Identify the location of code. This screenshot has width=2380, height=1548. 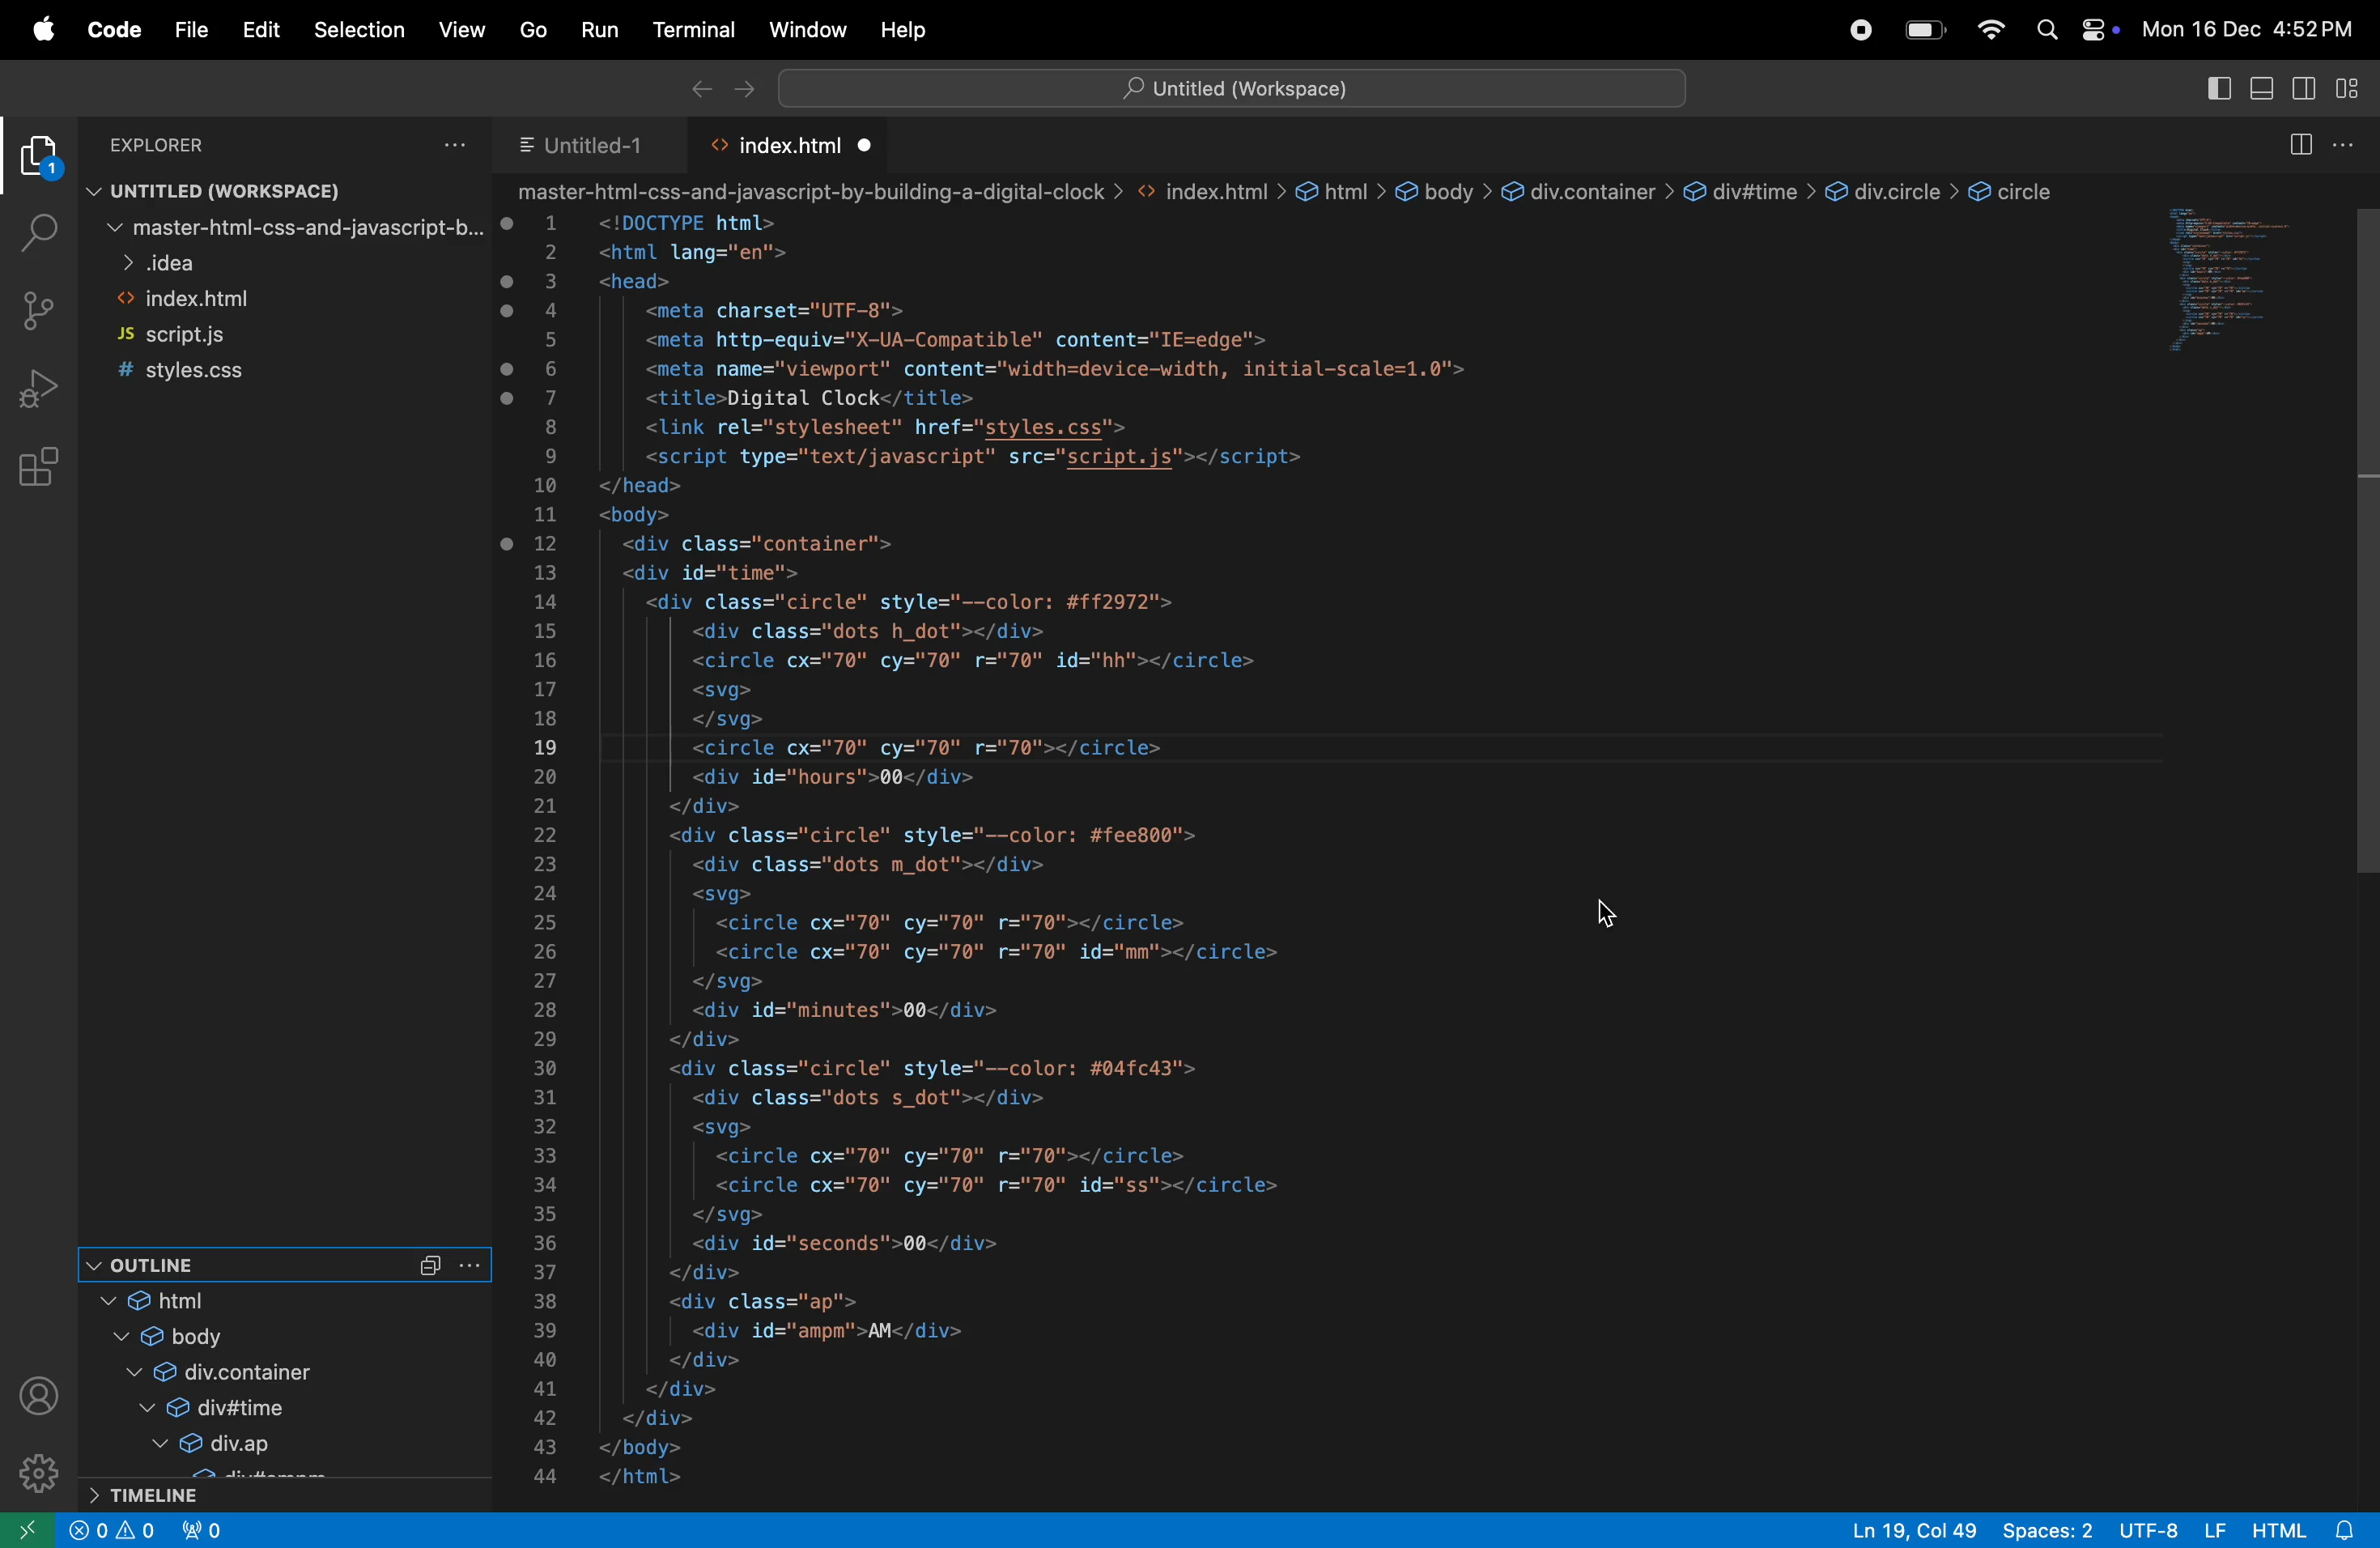
(109, 33).